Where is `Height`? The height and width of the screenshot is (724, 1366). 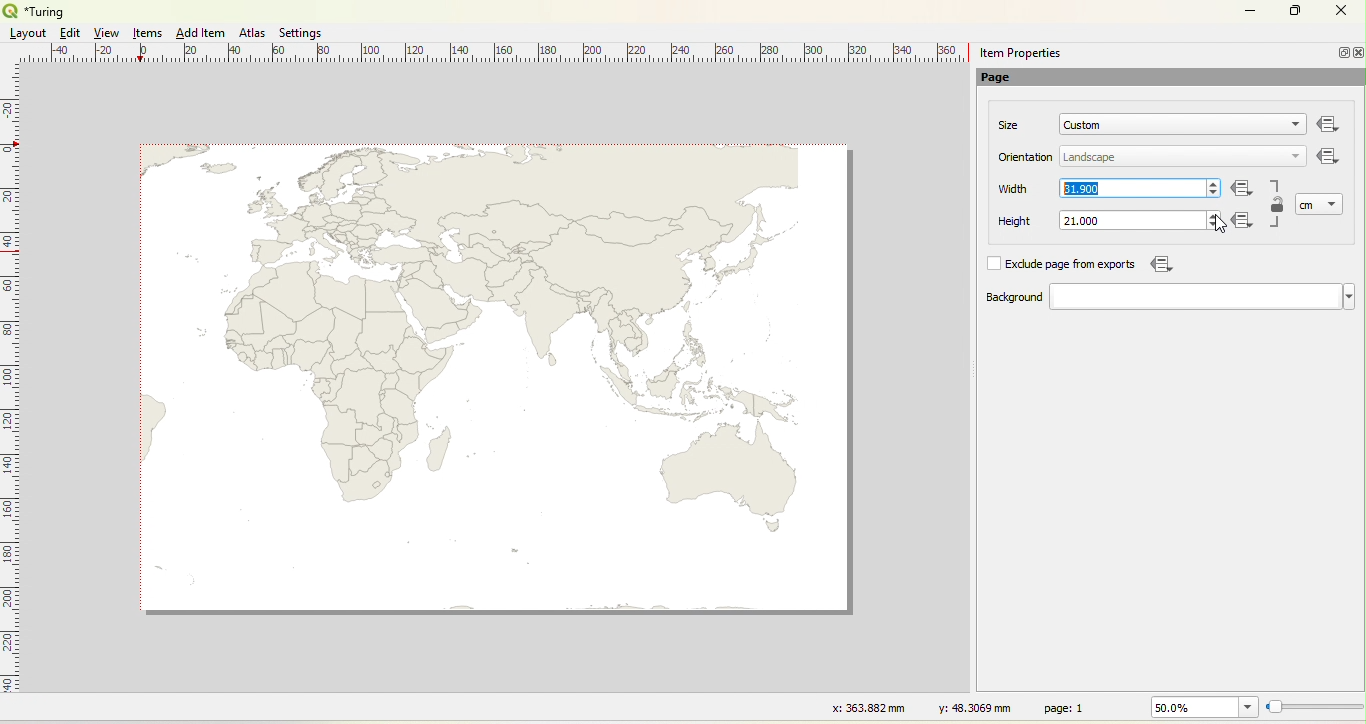
Height is located at coordinates (1017, 222).